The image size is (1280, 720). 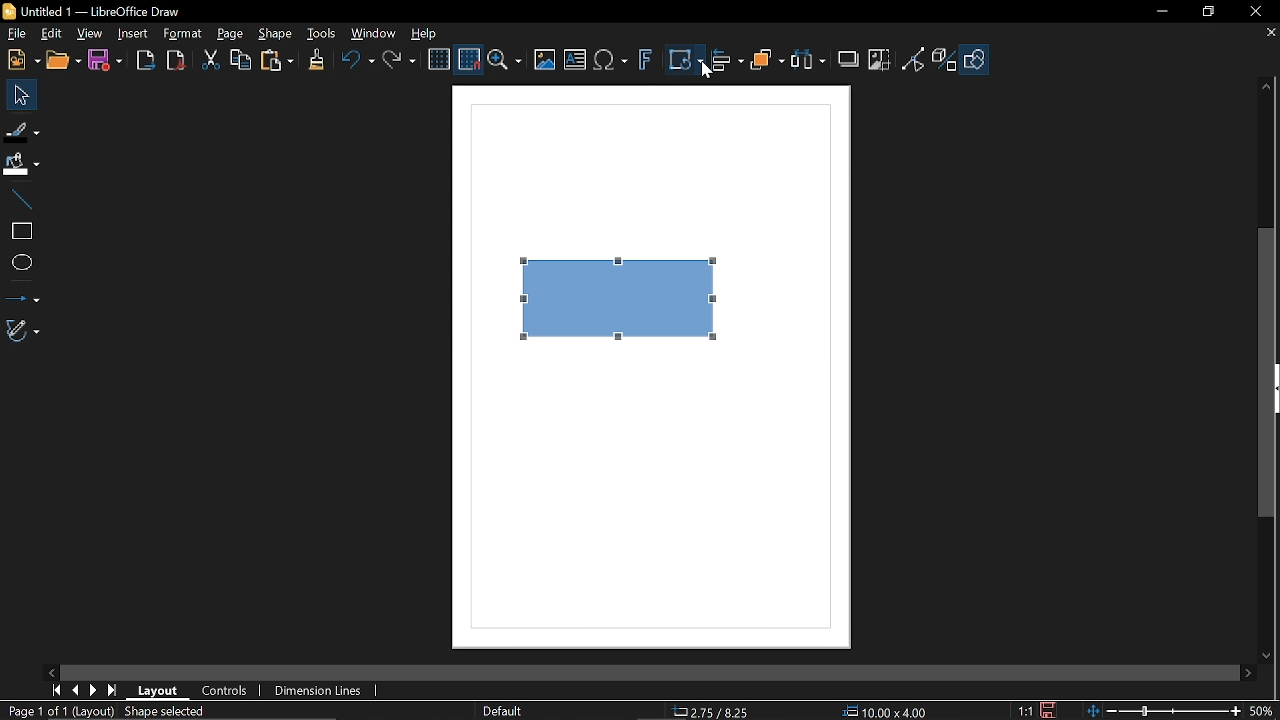 I want to click on line color, so click(x=21, y=128).